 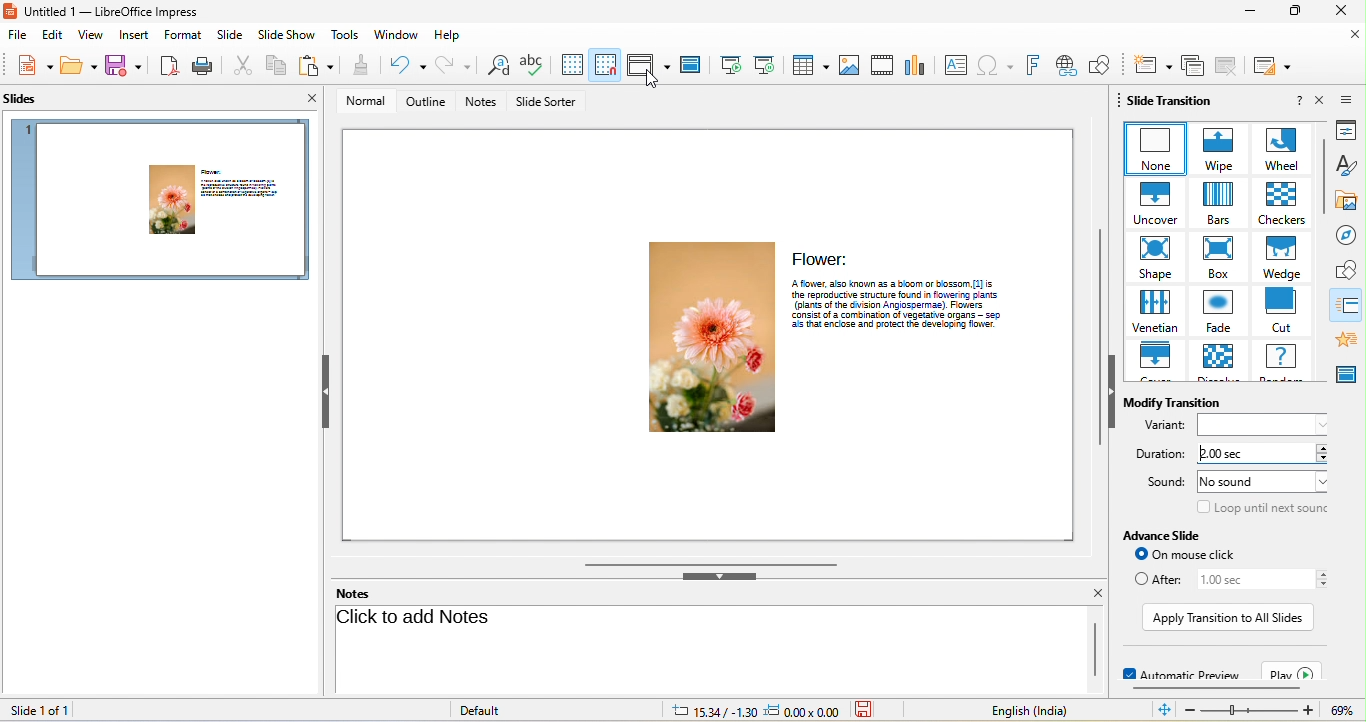 What do you see at coordinates (31, 68) in the screenshot?
I see `new` at bounding box center [31, 68].